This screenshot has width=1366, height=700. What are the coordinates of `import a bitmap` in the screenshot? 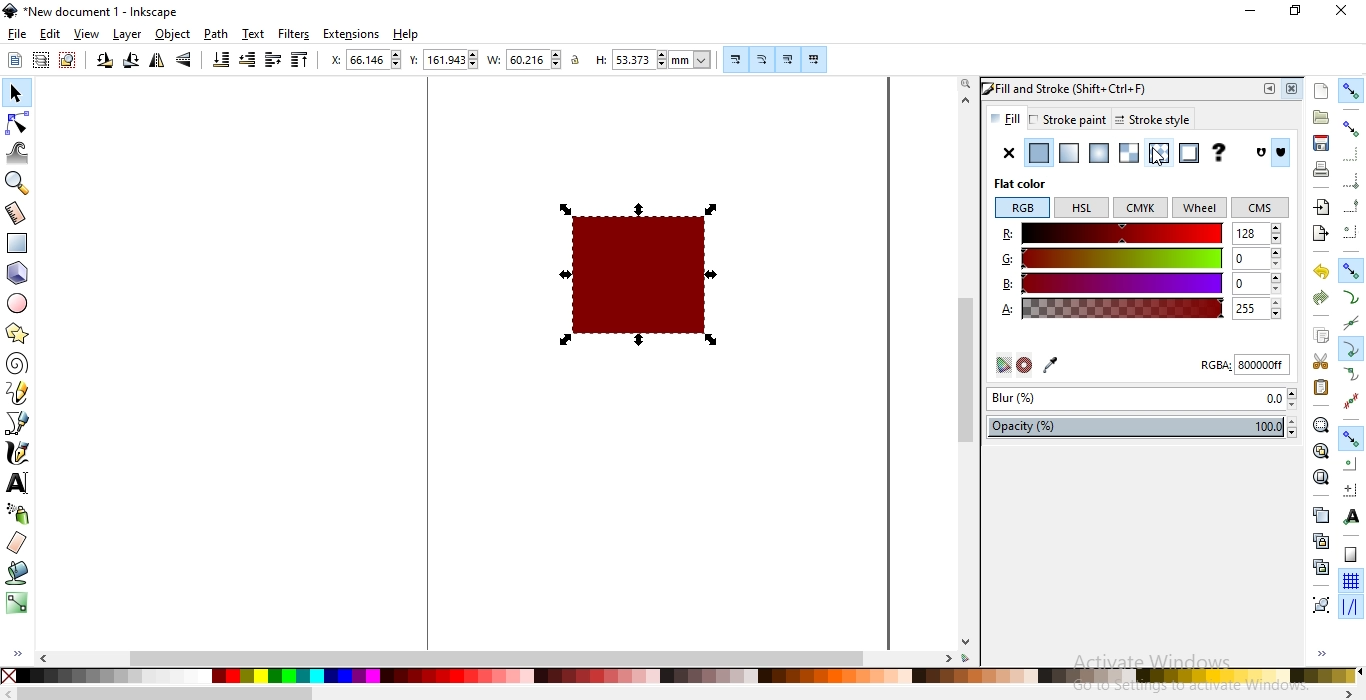 It's located at (1321, 207).